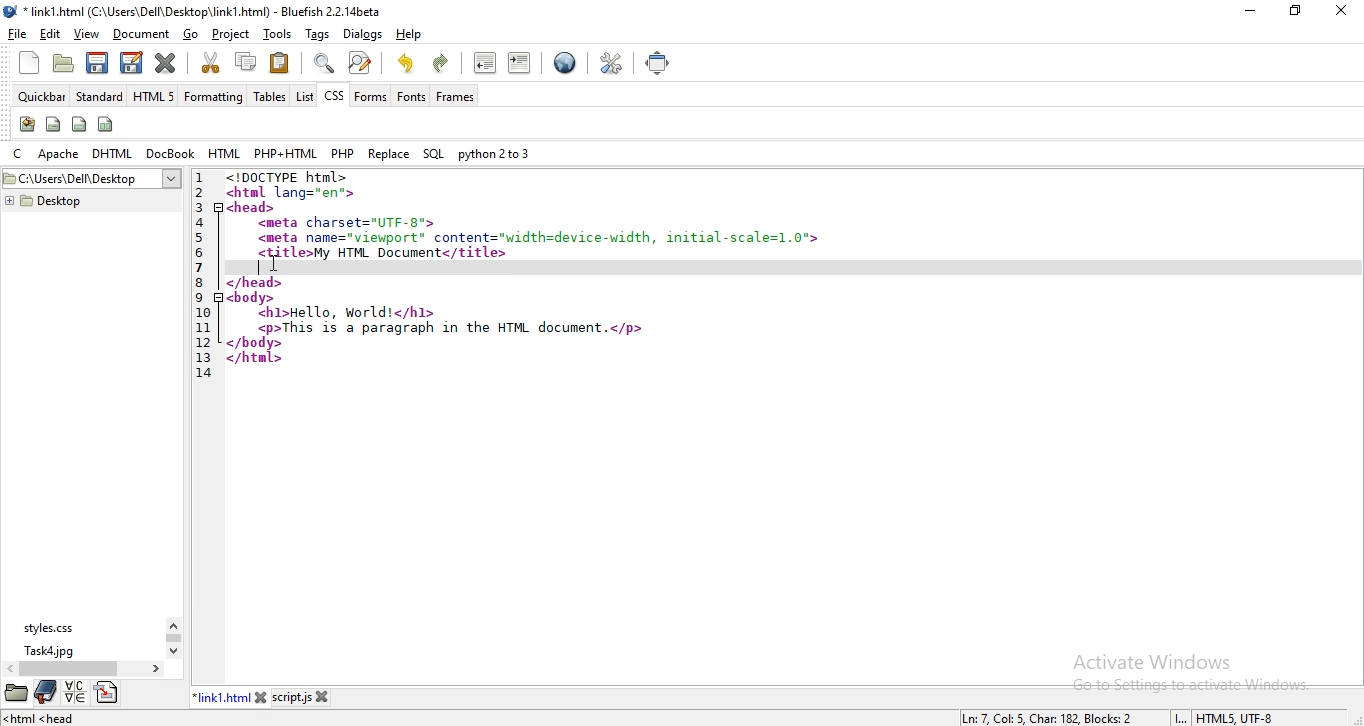 The width and height of the screenshot is (1364, 726). Describe the element at coordinates (1249, 9) in the screenshot. I see `minimize` at that location.